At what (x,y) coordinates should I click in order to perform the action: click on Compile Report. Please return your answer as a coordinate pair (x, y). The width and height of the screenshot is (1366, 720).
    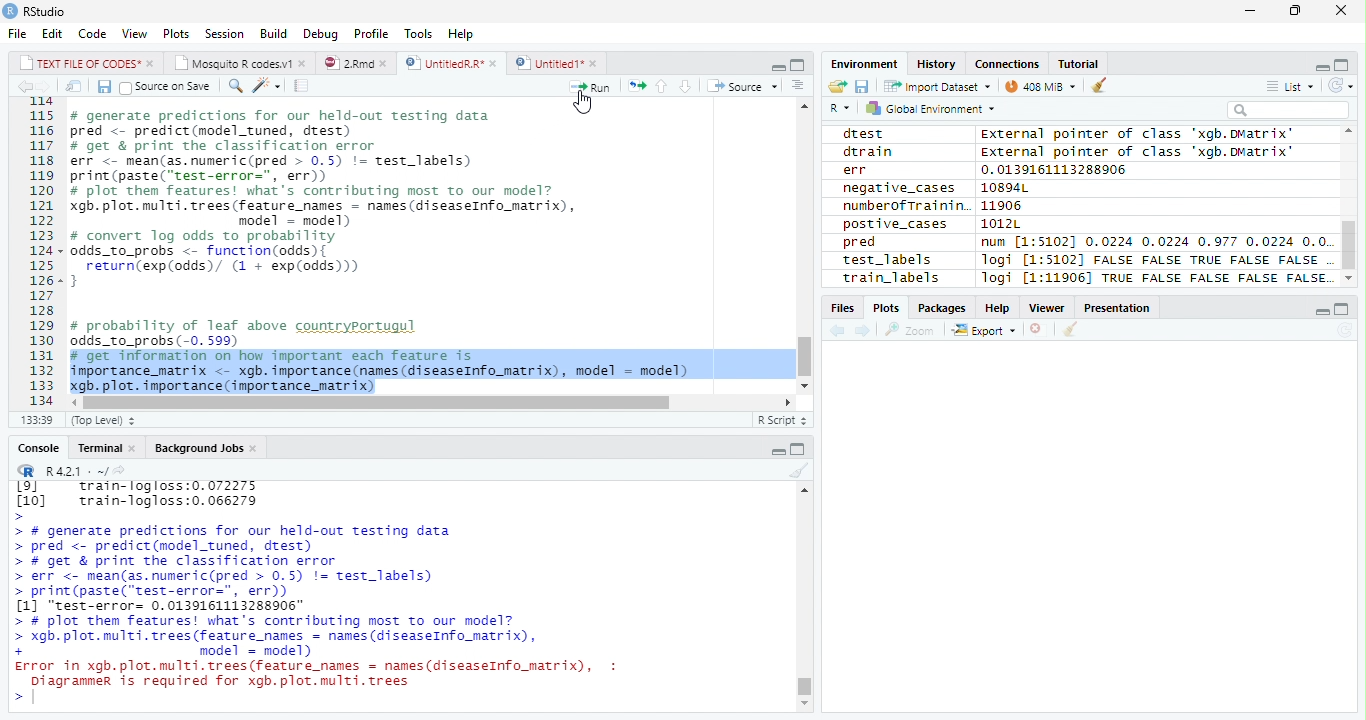
    Looking at the image, I should click on (301, 85).